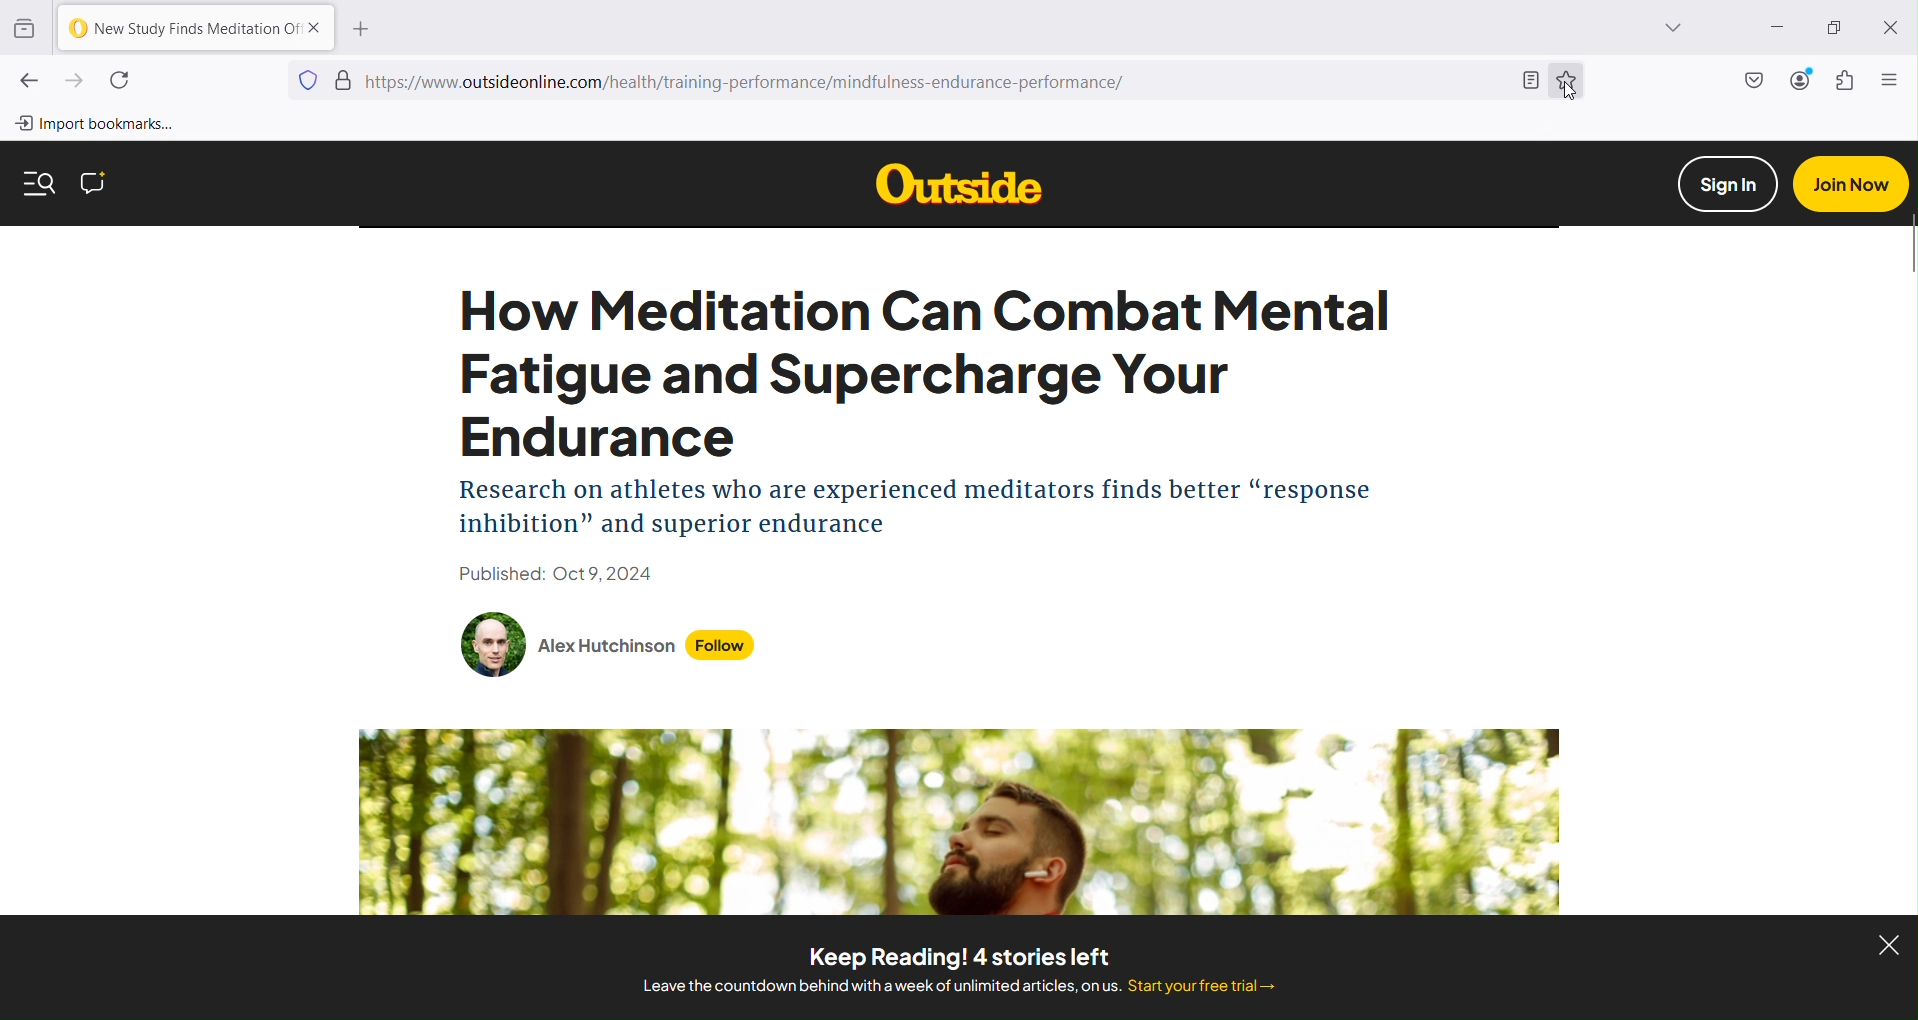 The image size is (1918, 1020). Describe the element at coordinates (1774, 28) in the screenshot. I see `Minimize` at that location.